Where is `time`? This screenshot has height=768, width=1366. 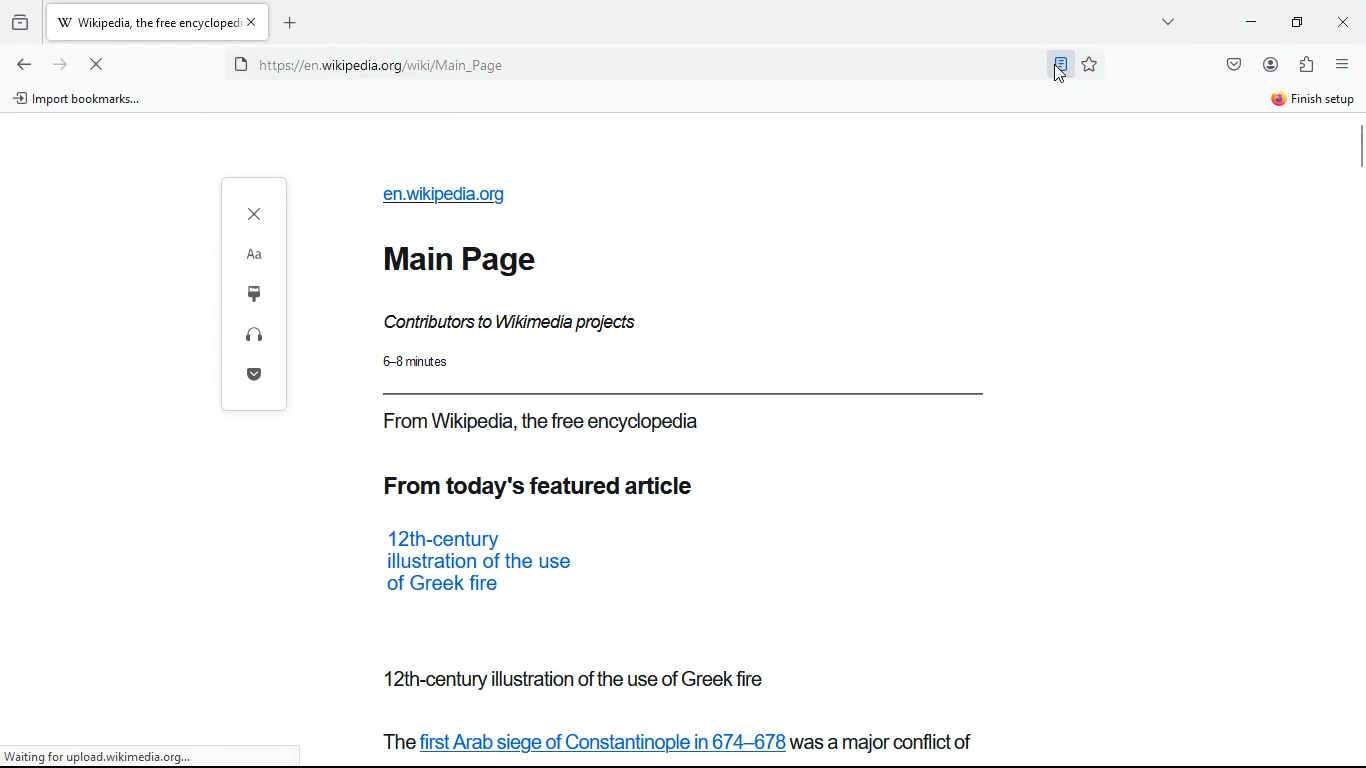 time is located at coordinates (419, 360).